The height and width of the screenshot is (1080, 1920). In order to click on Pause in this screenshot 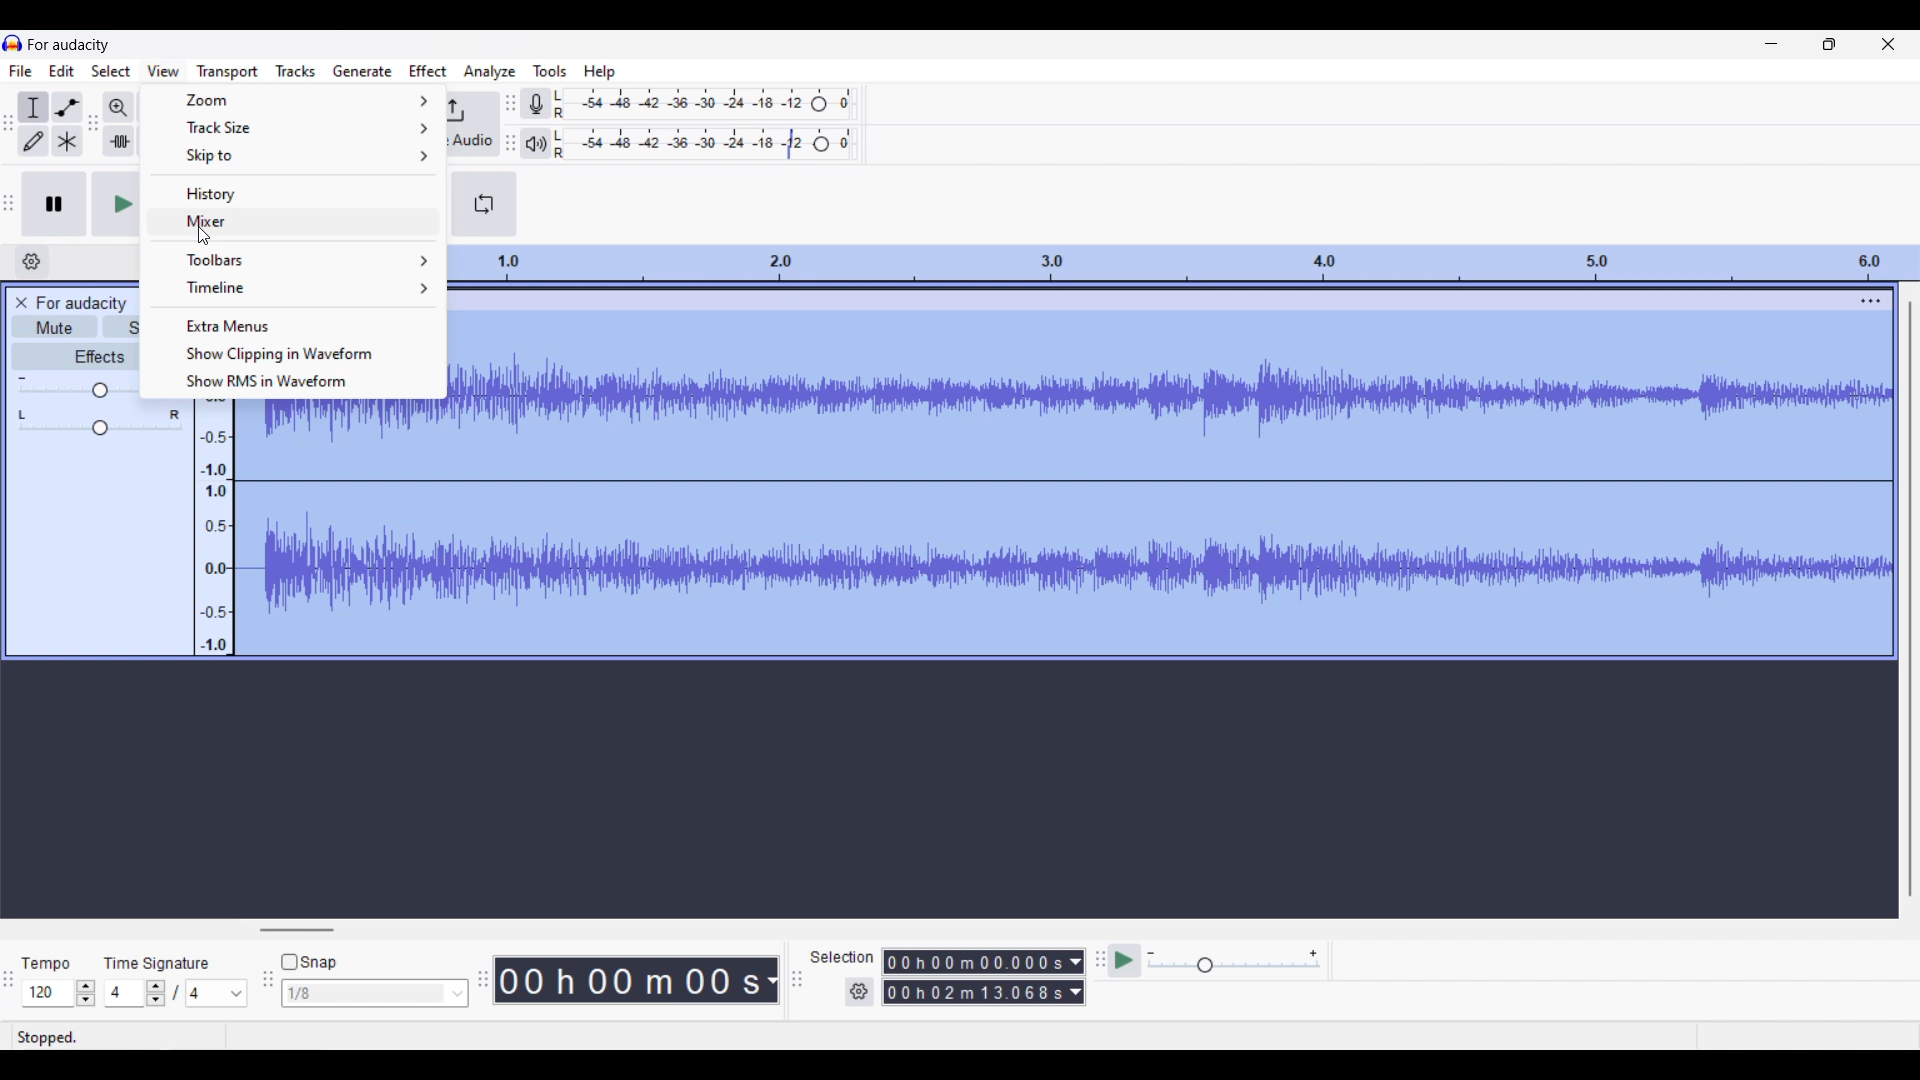, I will do `click(55, 204)`.